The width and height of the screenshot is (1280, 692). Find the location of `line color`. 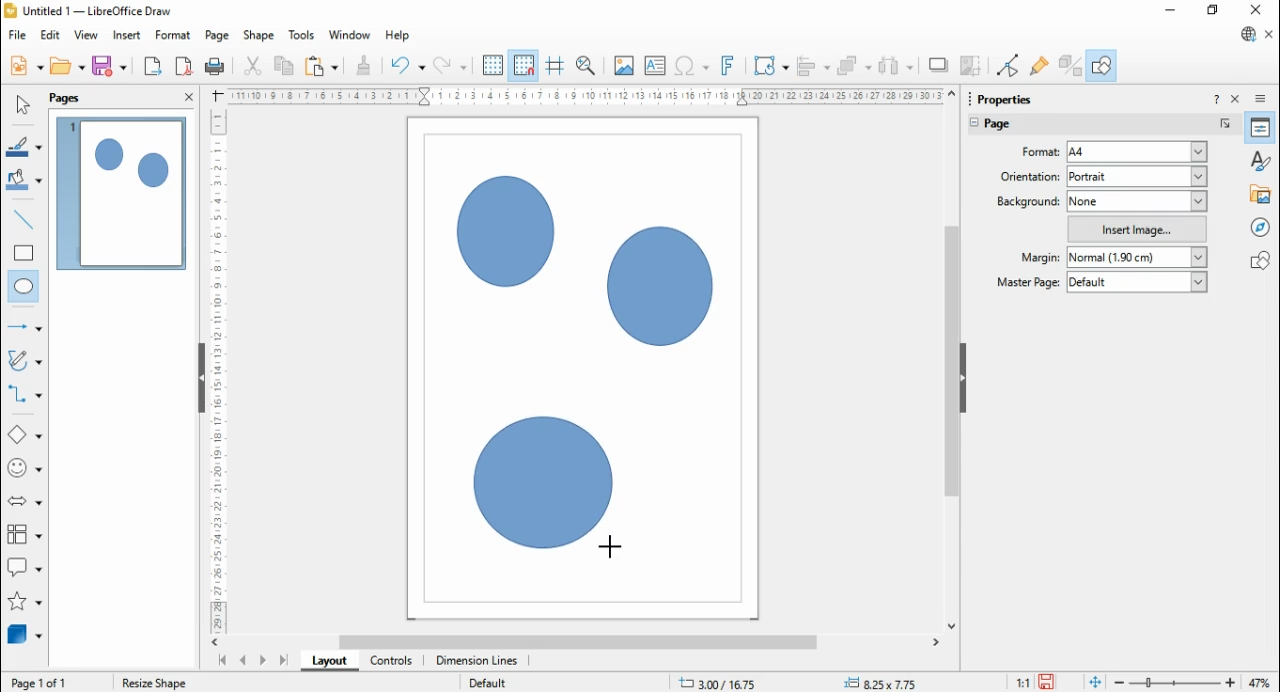

line color is located at coordinates (26, 146).